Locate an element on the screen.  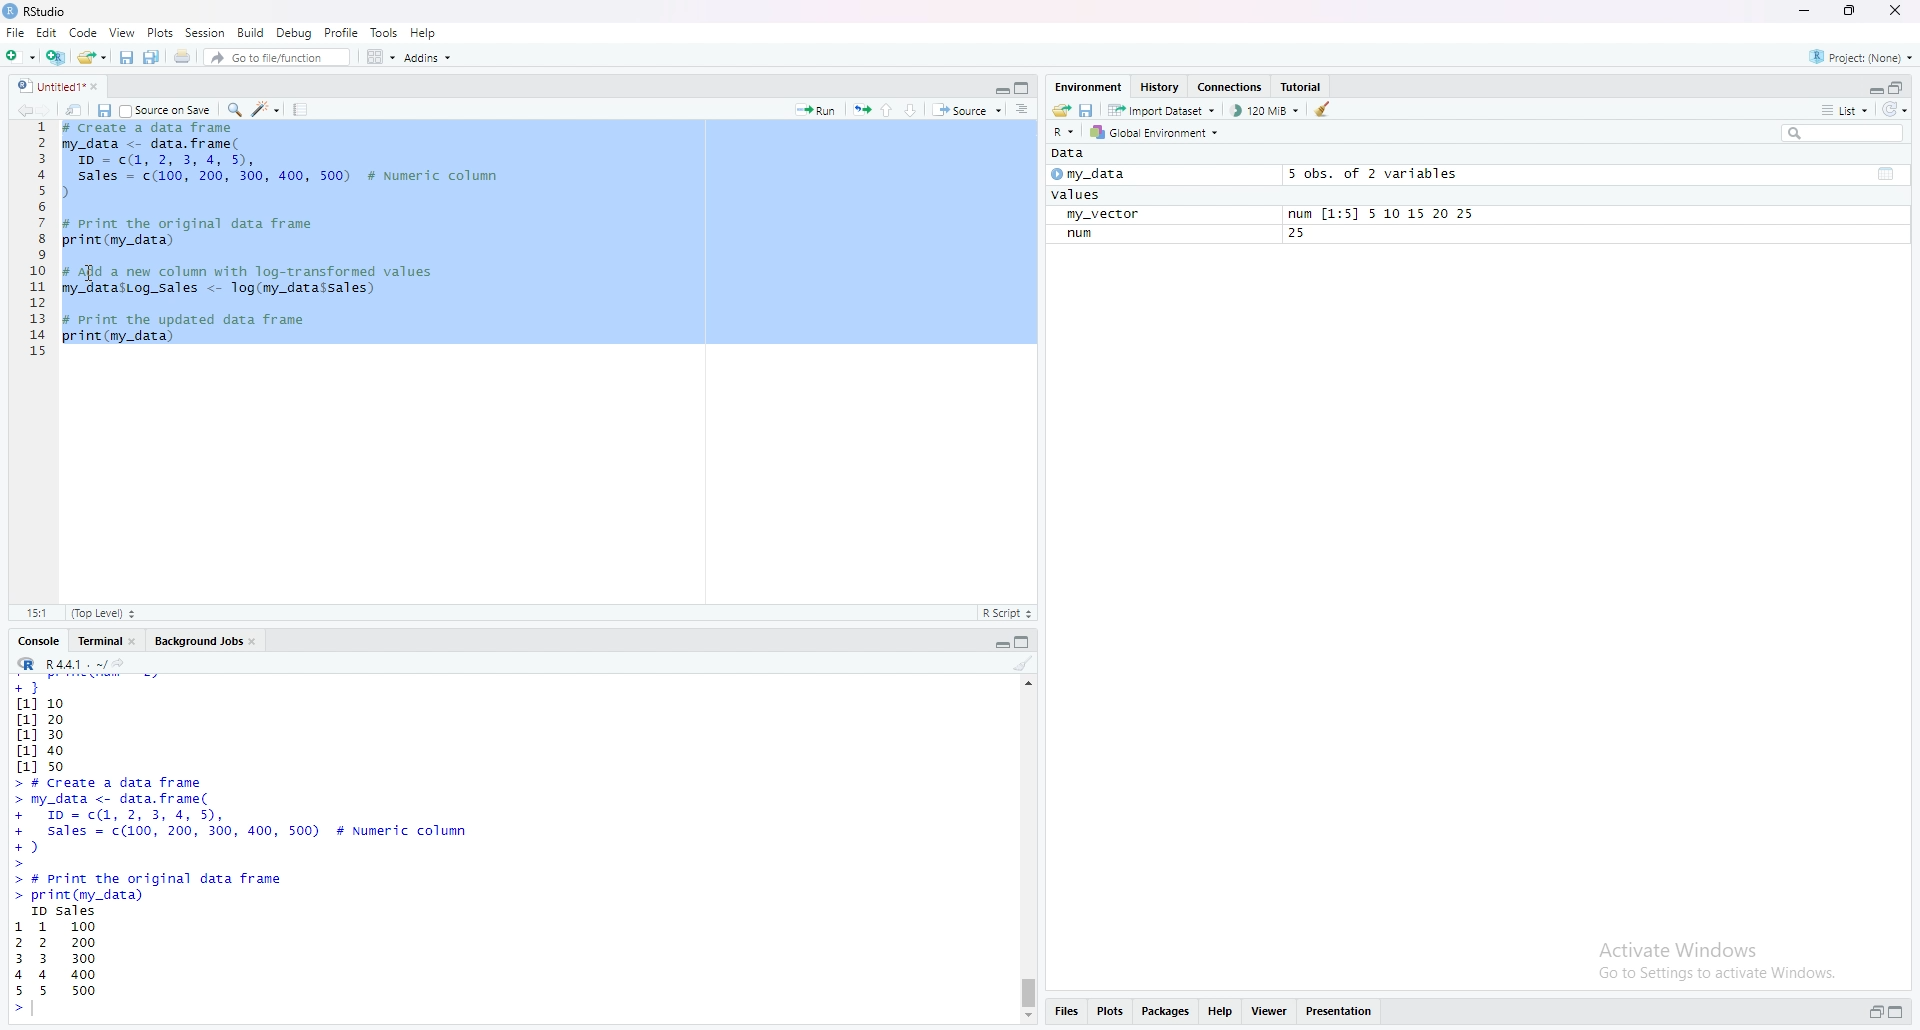
# create a data frame is located at coordinates (160, 130).